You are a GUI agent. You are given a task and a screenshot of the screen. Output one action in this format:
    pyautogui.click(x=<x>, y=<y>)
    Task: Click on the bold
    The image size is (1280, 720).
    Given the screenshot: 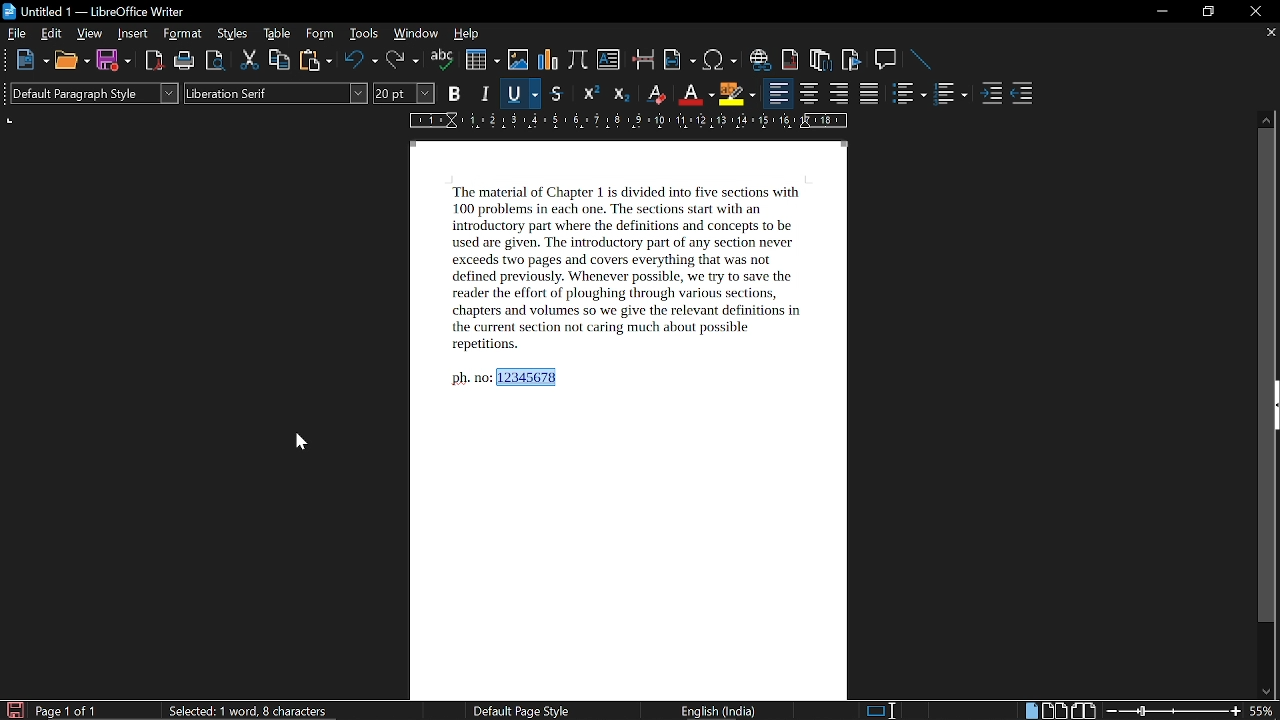 What is the action you would take?
    pyautogui.click(x=453, y=95)
    